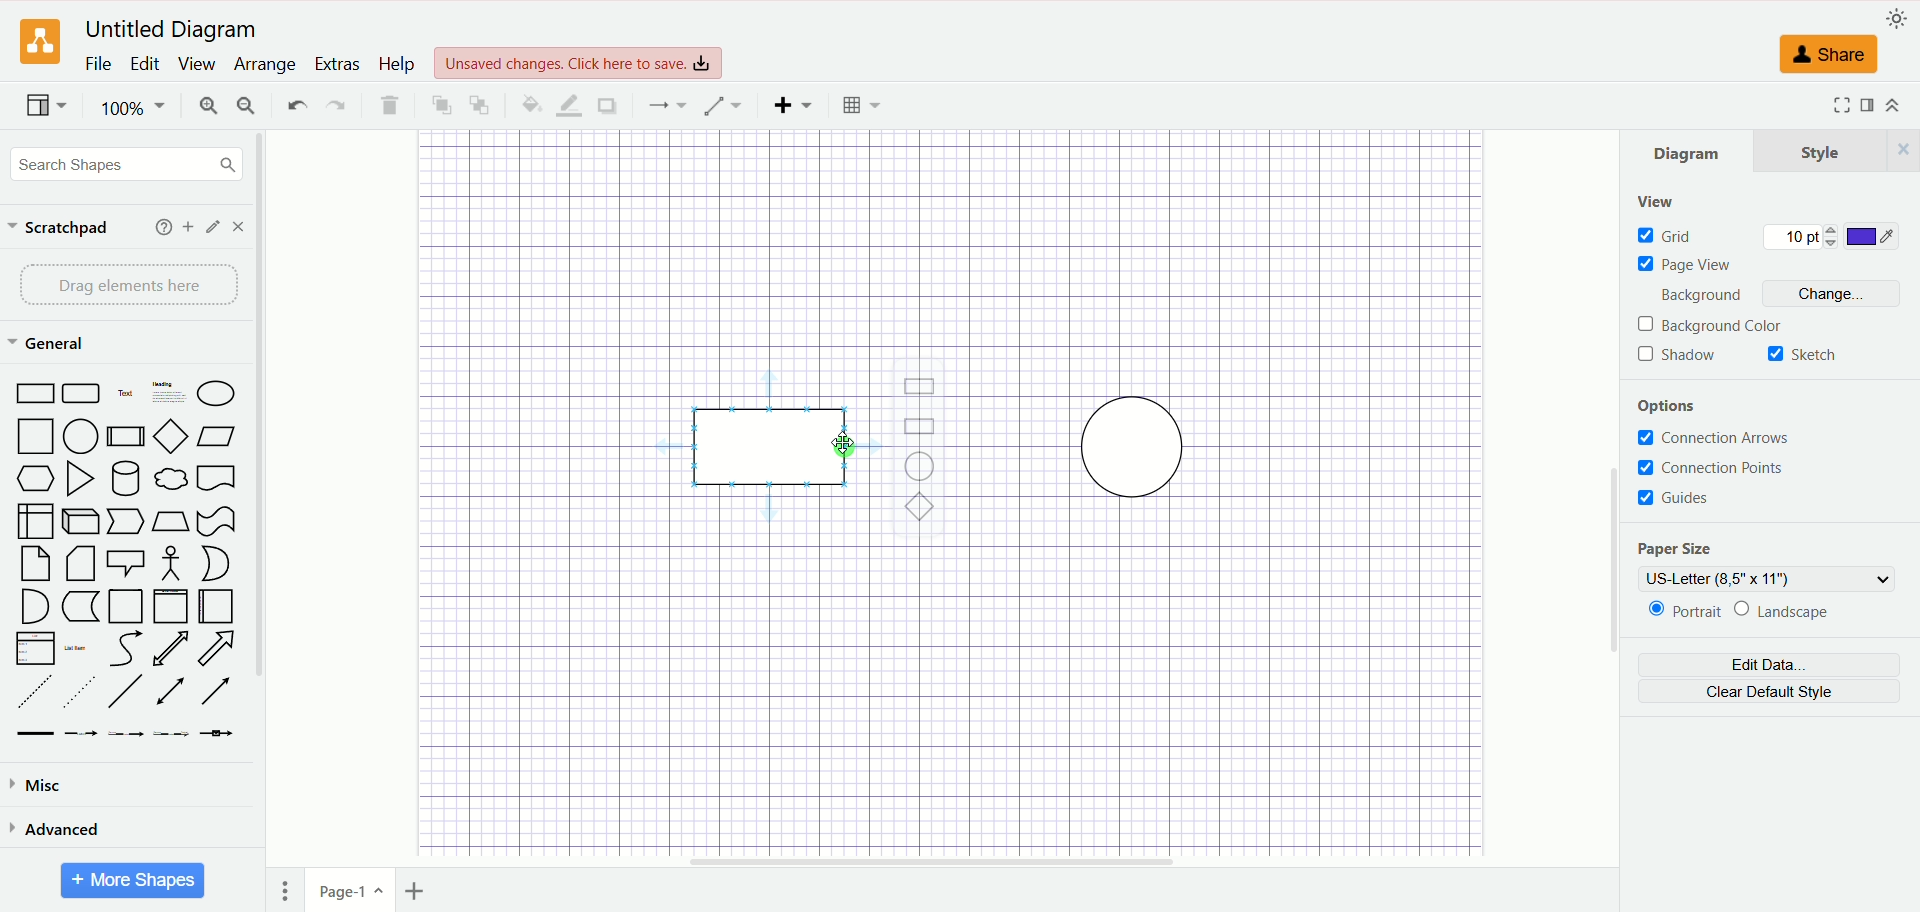 This screenshot has height=912, width=1920. Describe the element at coordinates (1694, 297) in the screenshot. I see `background` at that location.